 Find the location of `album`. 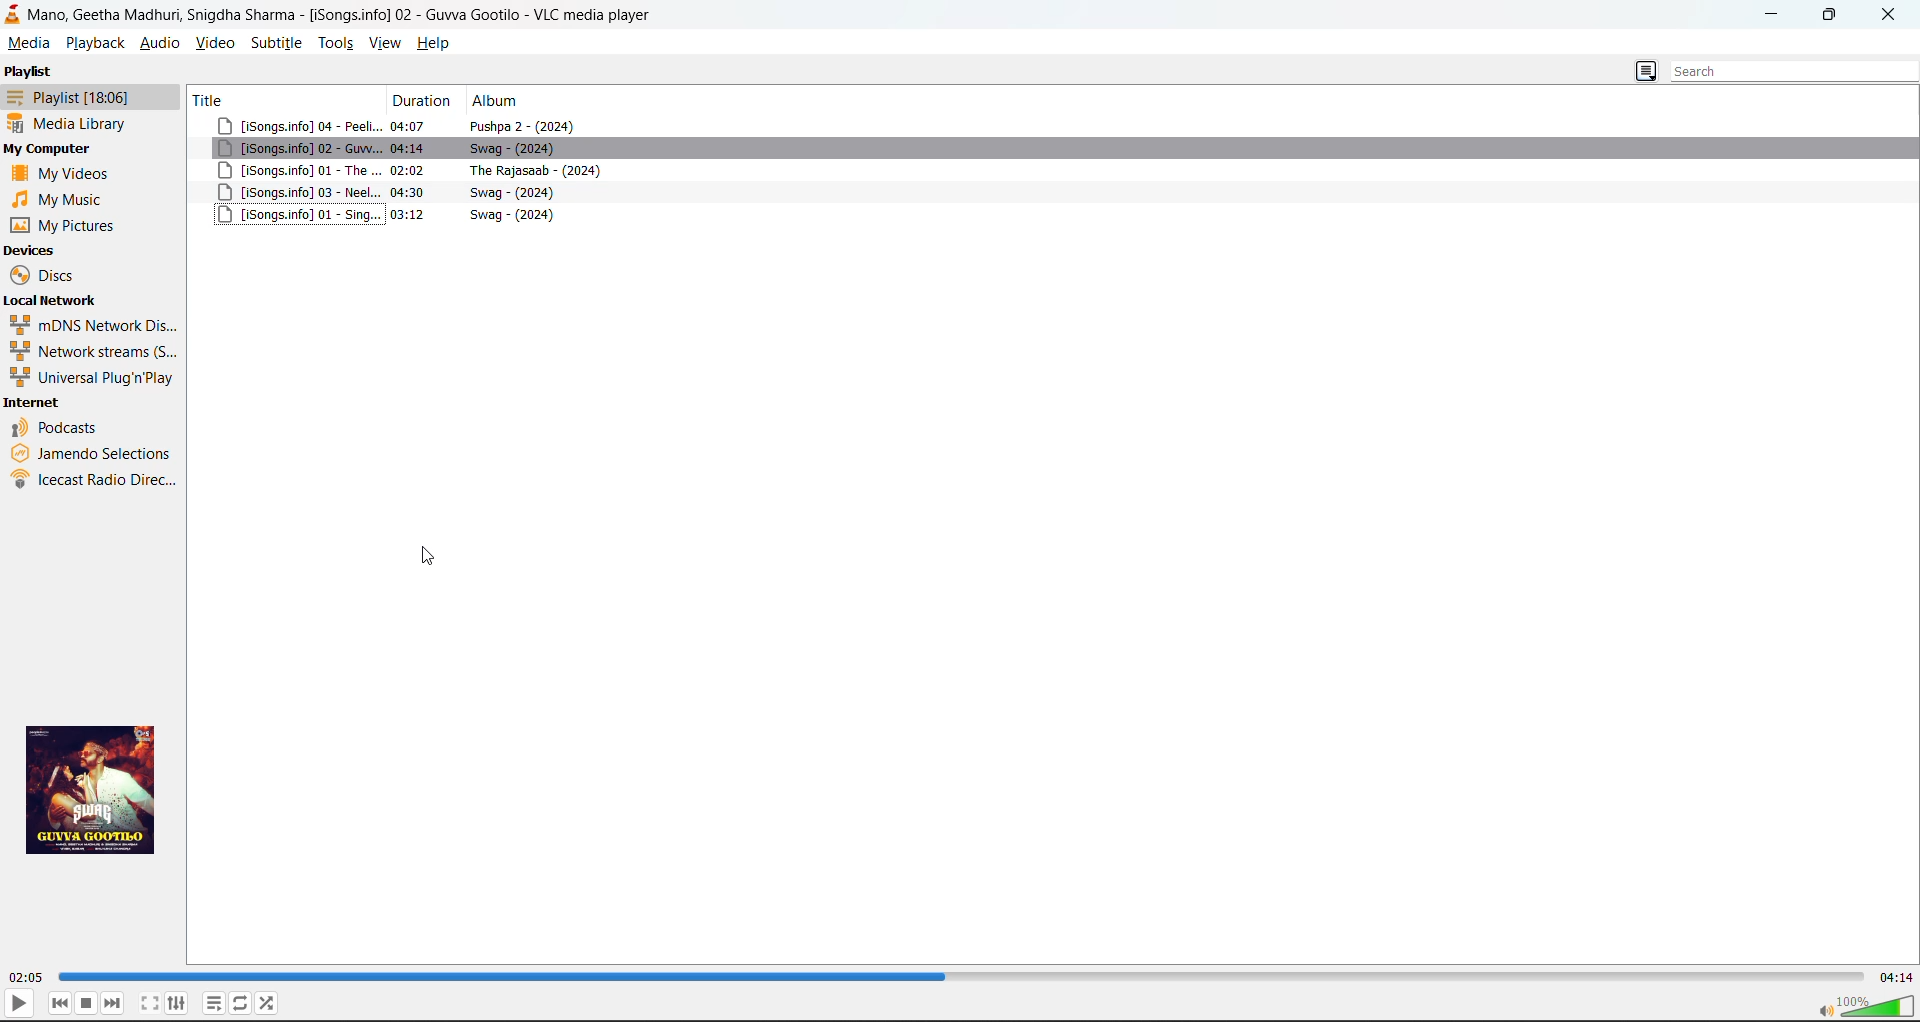

album is located at coordinates (501, 101).